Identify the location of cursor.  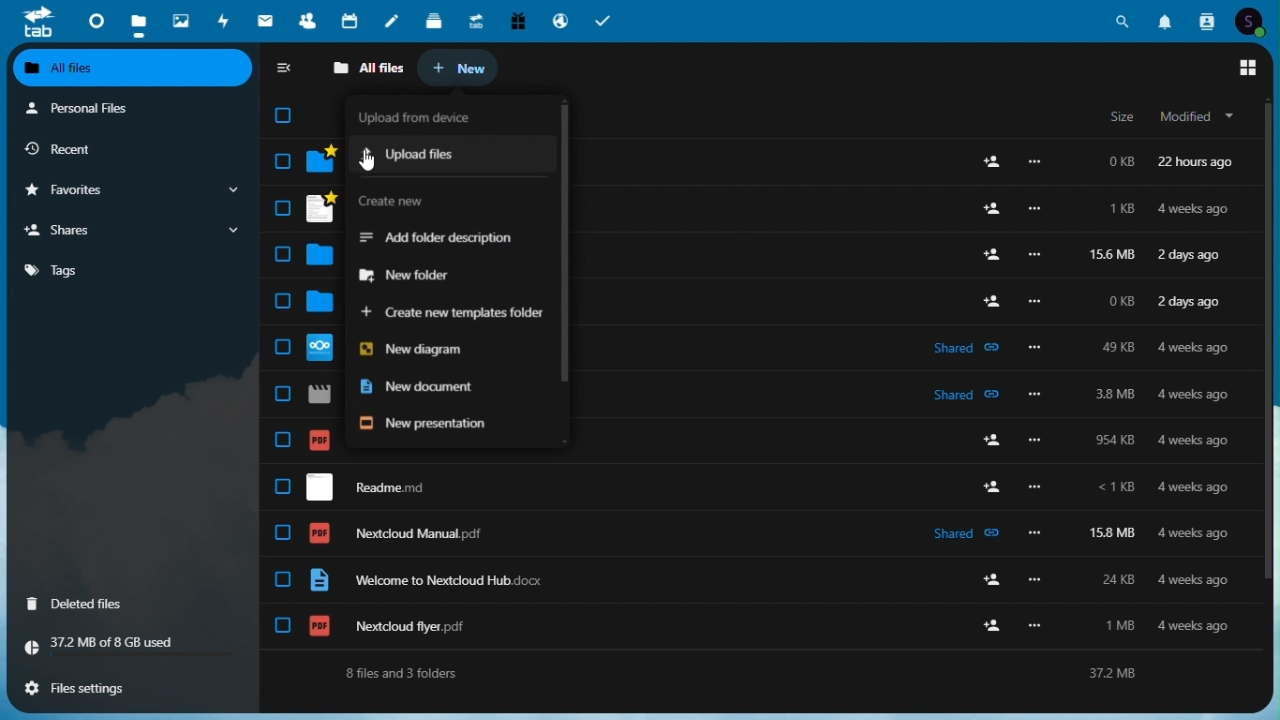
(370, 164).